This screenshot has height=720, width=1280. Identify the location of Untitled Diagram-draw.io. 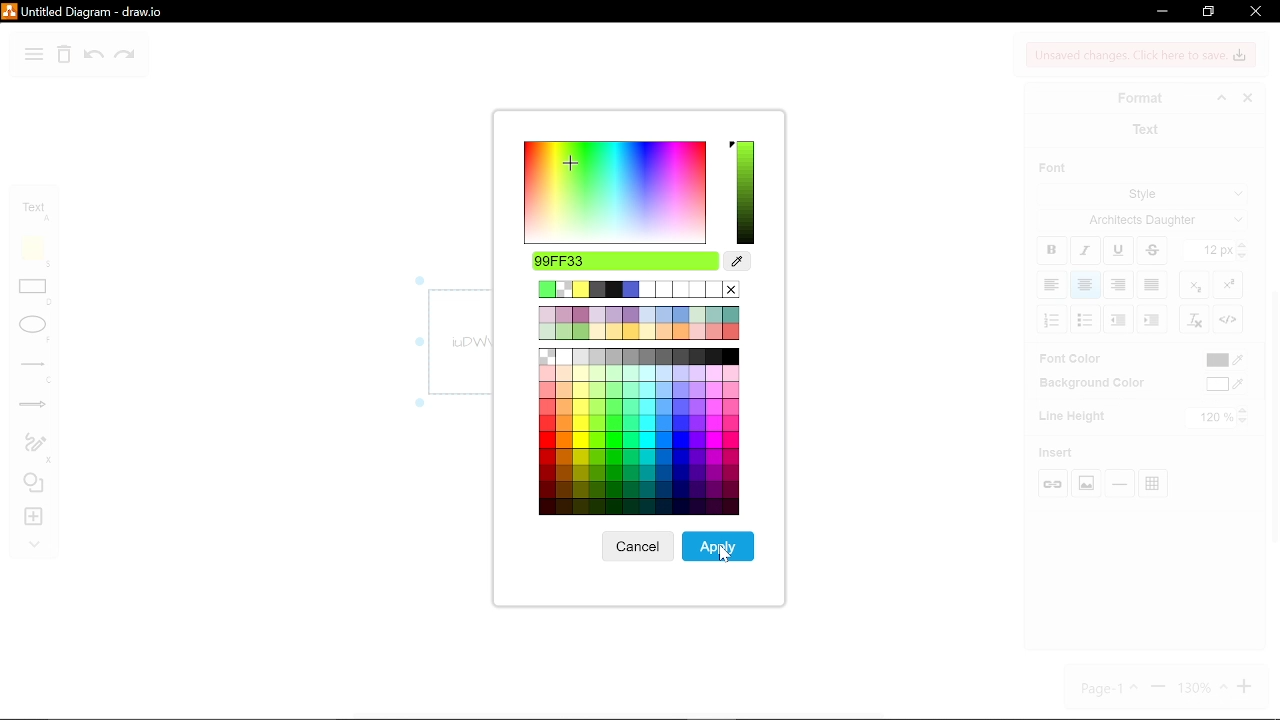
(86, 11).